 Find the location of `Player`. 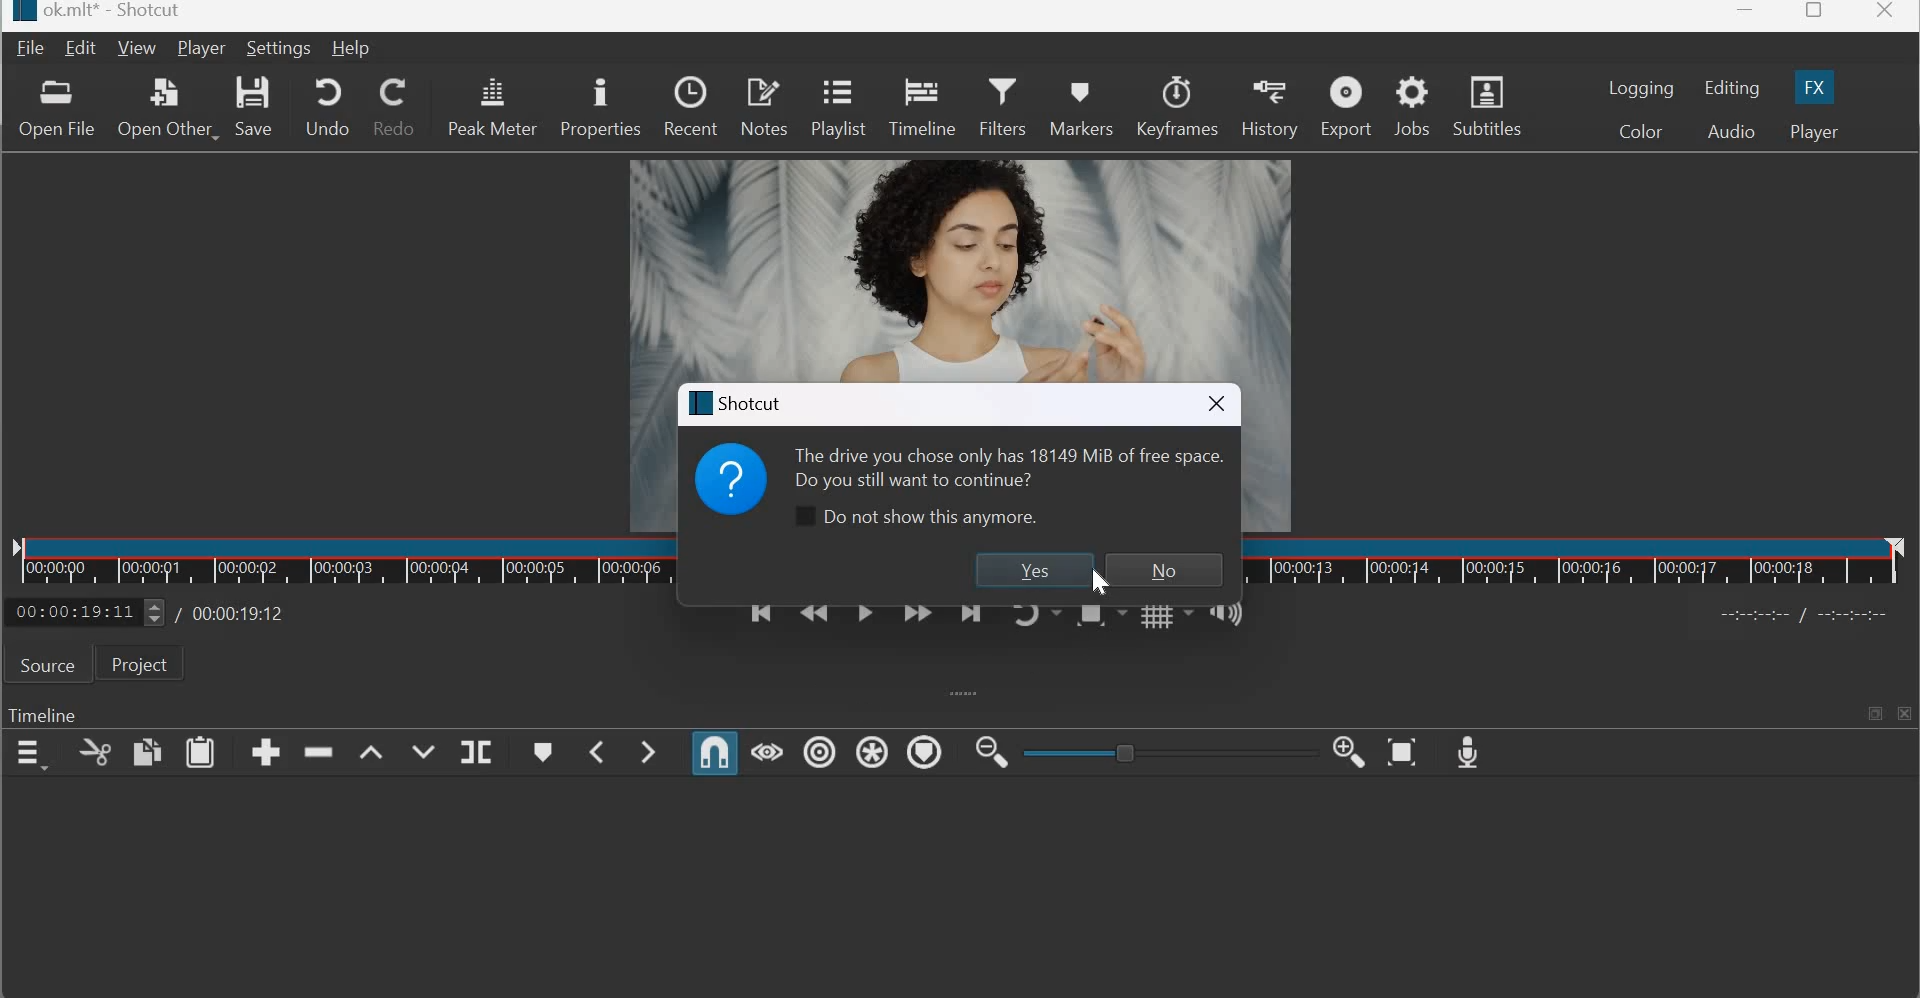

Player is located at coordinates (1813, 132).